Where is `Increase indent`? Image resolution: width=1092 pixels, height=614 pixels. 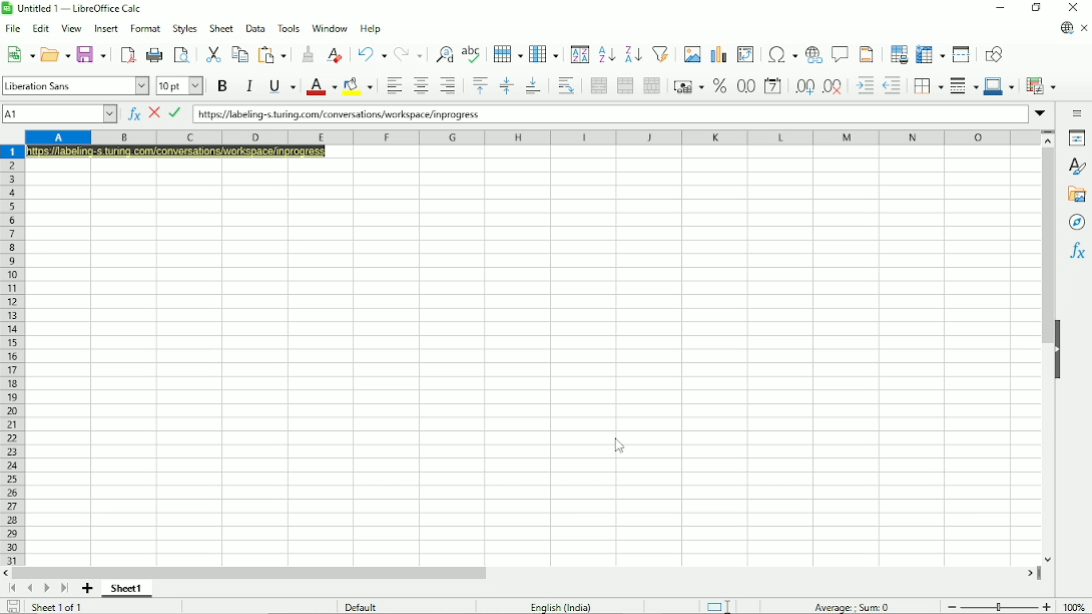
Increase indent is located at coordinates (863, 86).